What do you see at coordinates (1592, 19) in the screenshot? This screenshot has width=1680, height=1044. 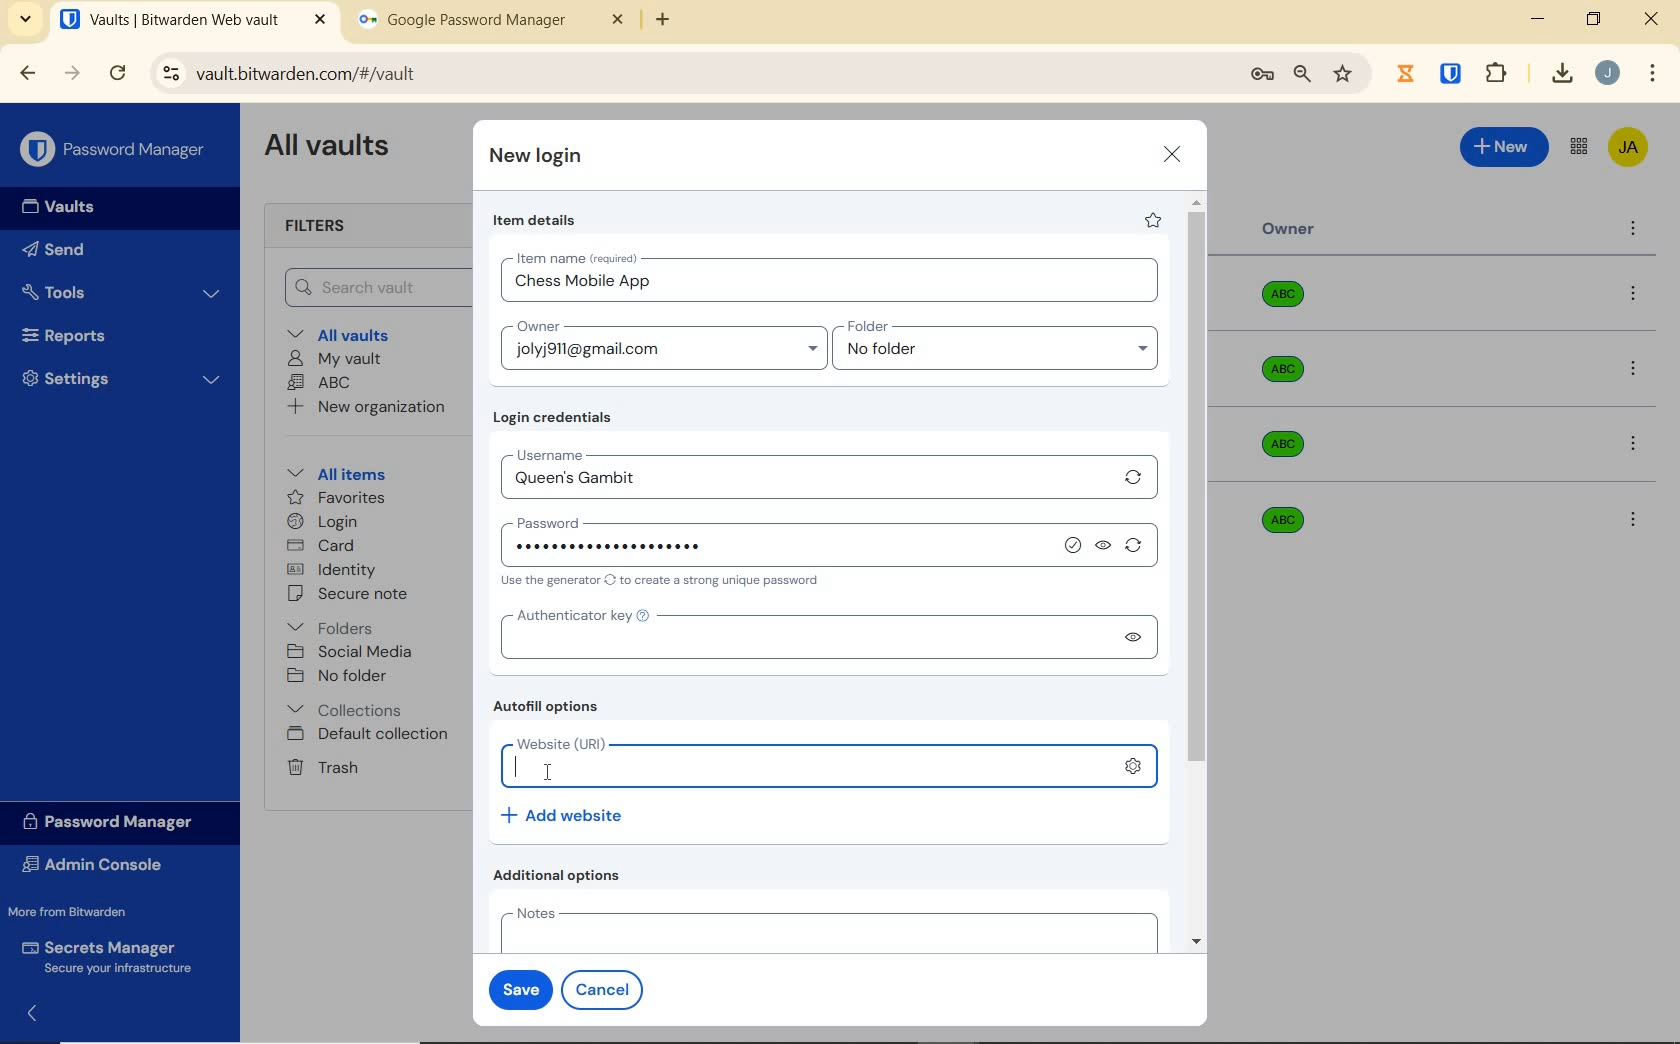 I see `restore` at bounding box center [1592, 19].